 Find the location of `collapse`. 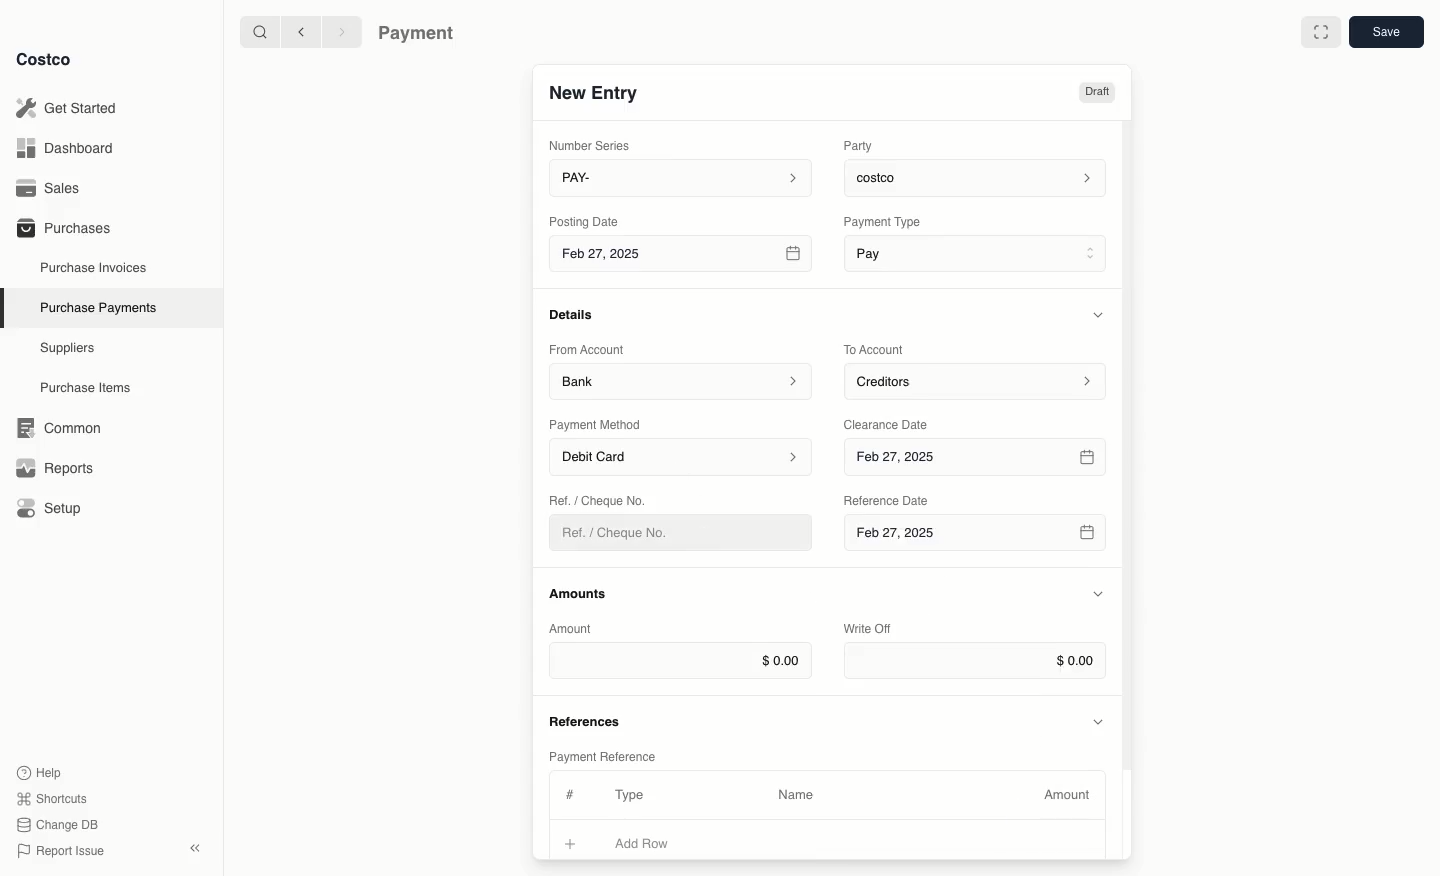

collapse is located at coordinates (194, 848).